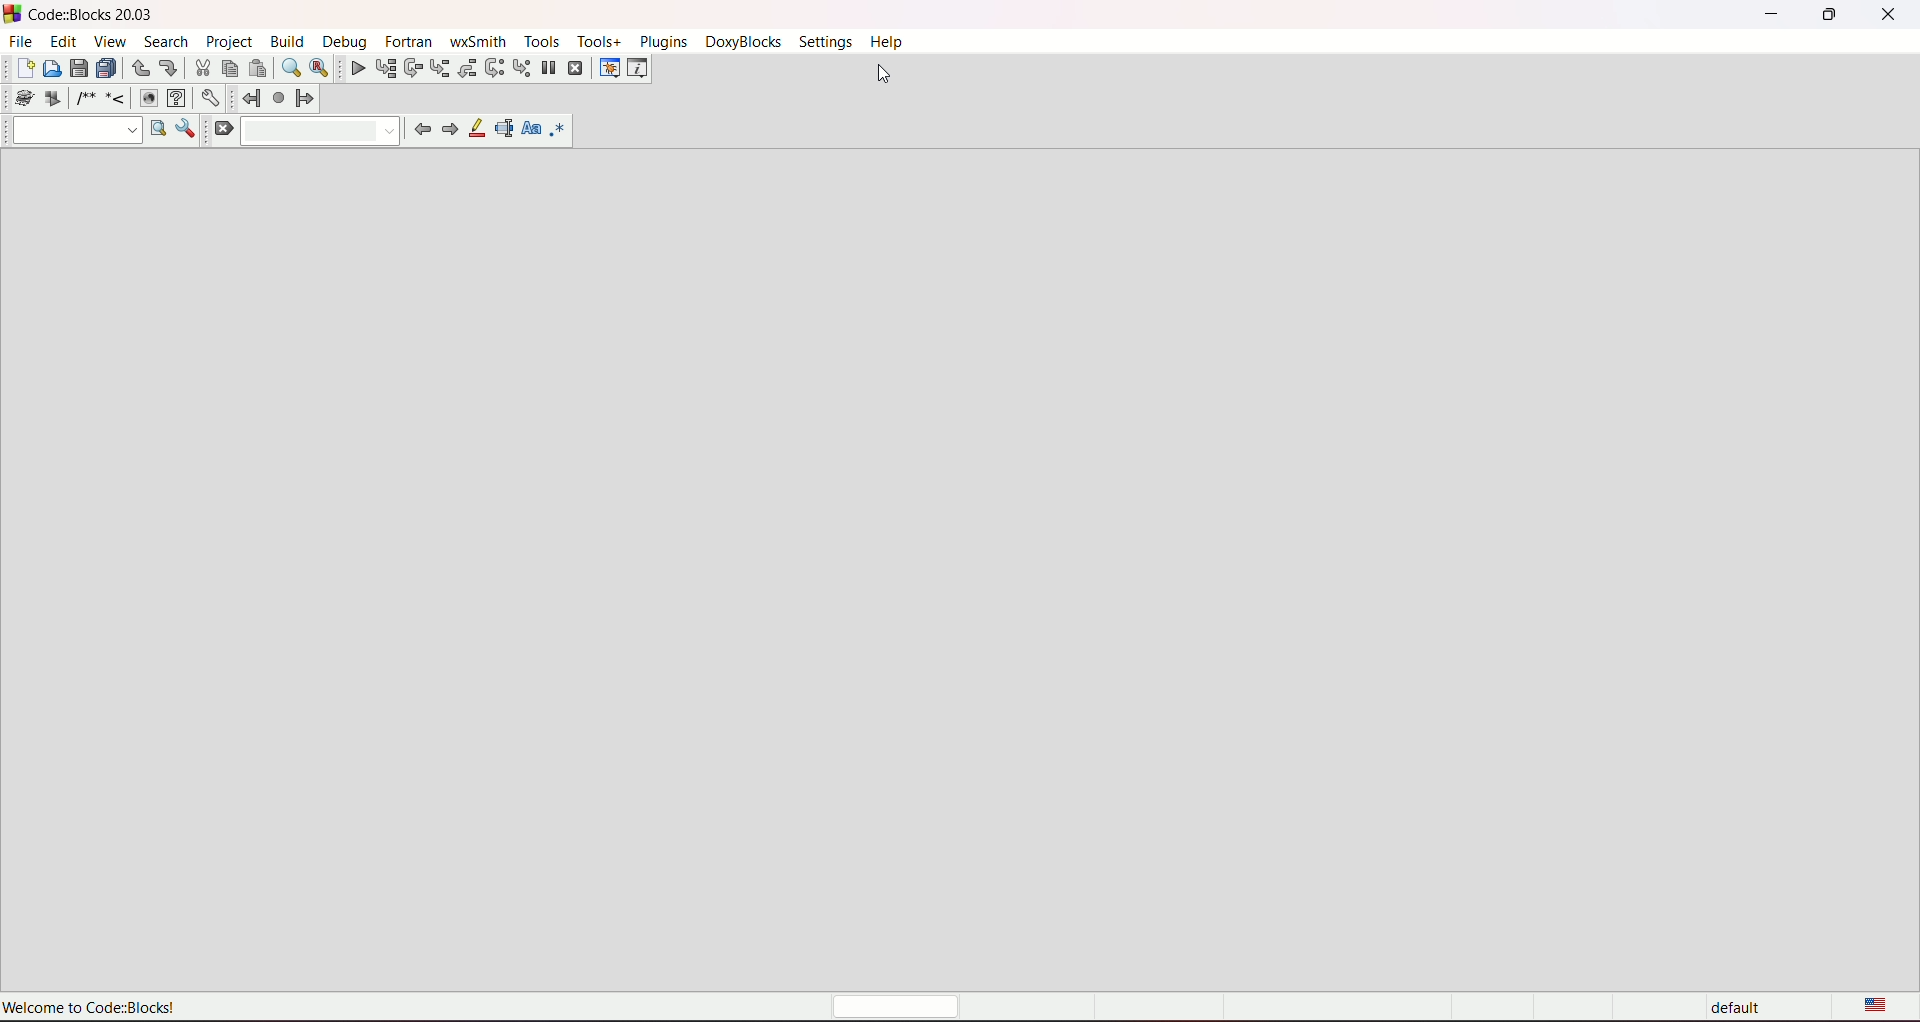 The height and width of the screenshot is (1022, 1920). I want to click on fortran, so click(407, 42).